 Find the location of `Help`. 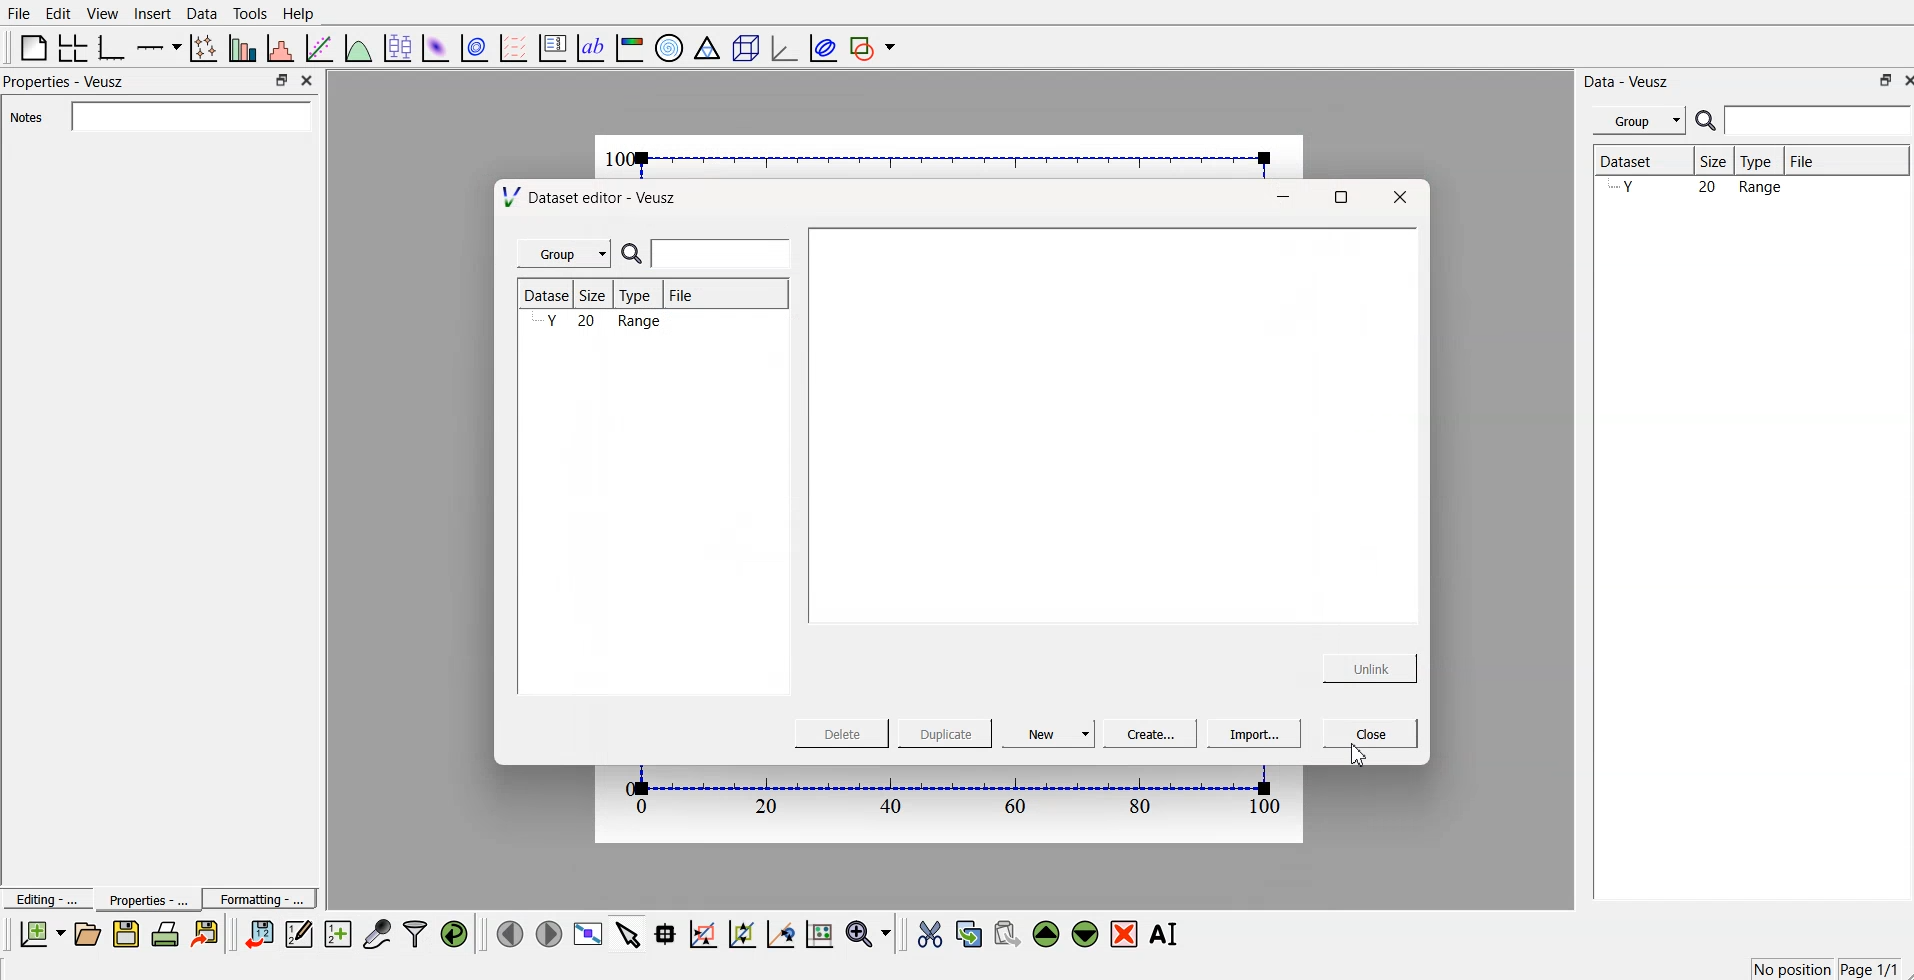

Help is located at coordinates (307, 13).